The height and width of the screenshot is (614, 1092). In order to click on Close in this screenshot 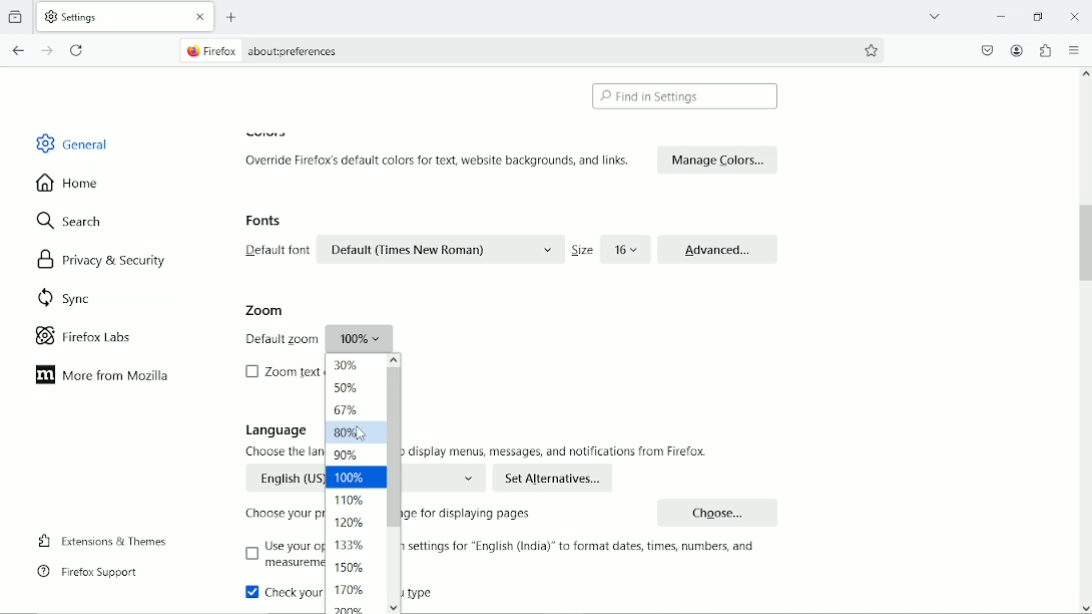, I will do `click(201, 17)`.